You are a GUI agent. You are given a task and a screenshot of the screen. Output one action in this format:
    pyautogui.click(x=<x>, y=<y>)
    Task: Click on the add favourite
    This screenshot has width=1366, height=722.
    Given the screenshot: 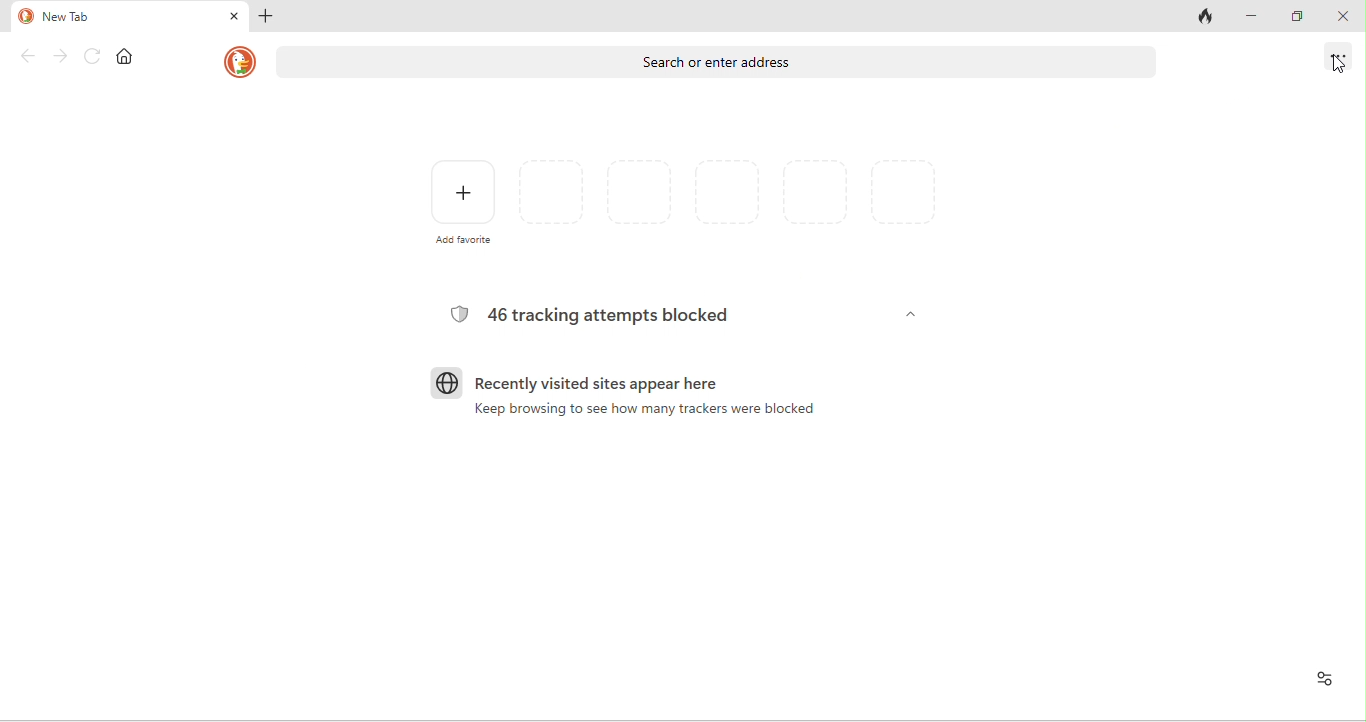 What is the action you would take?
    pyautogui.click(x=452, y=206)
    